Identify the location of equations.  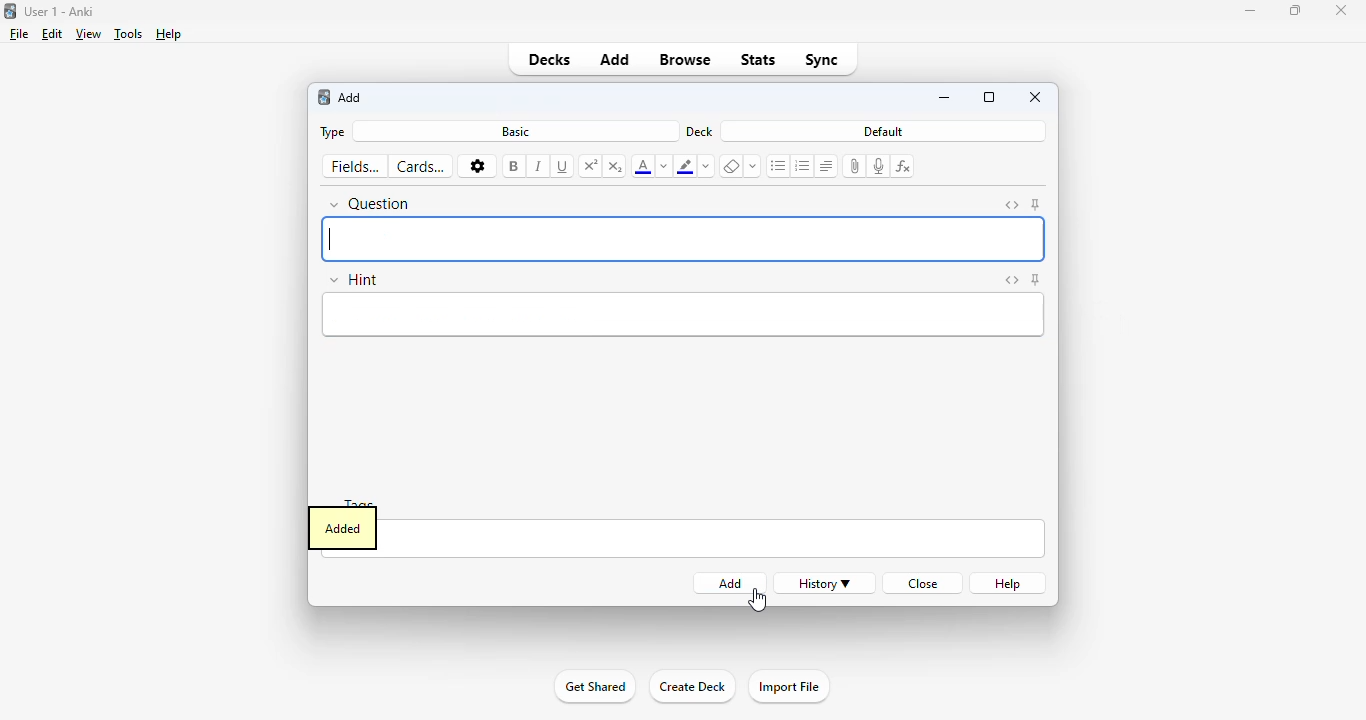
(904, 166).